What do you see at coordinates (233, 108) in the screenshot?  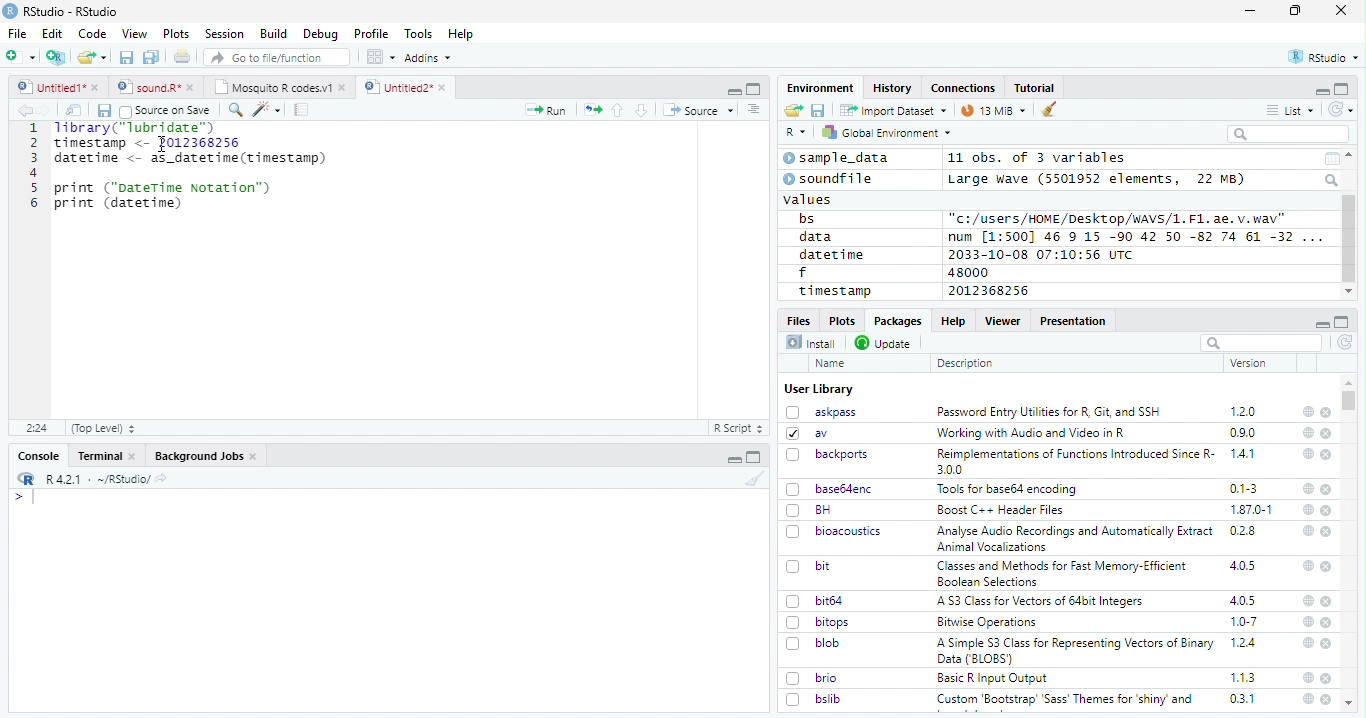 I see `find` at bounding box center [233, 108].